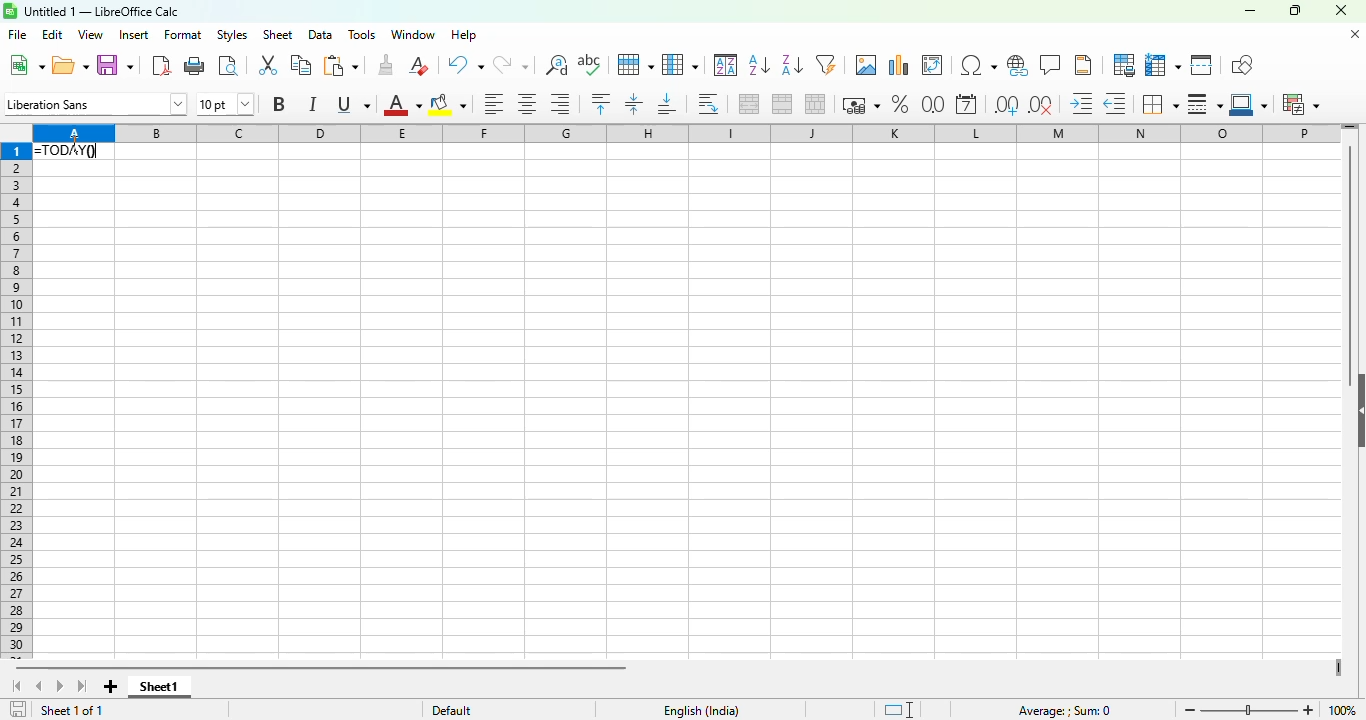 This screenshot has width=1366, height=720. What do you see at coordinates (1351, 256) in the screenshot?
I see `vertical scroll bar` at bounding box center [1351, 256].